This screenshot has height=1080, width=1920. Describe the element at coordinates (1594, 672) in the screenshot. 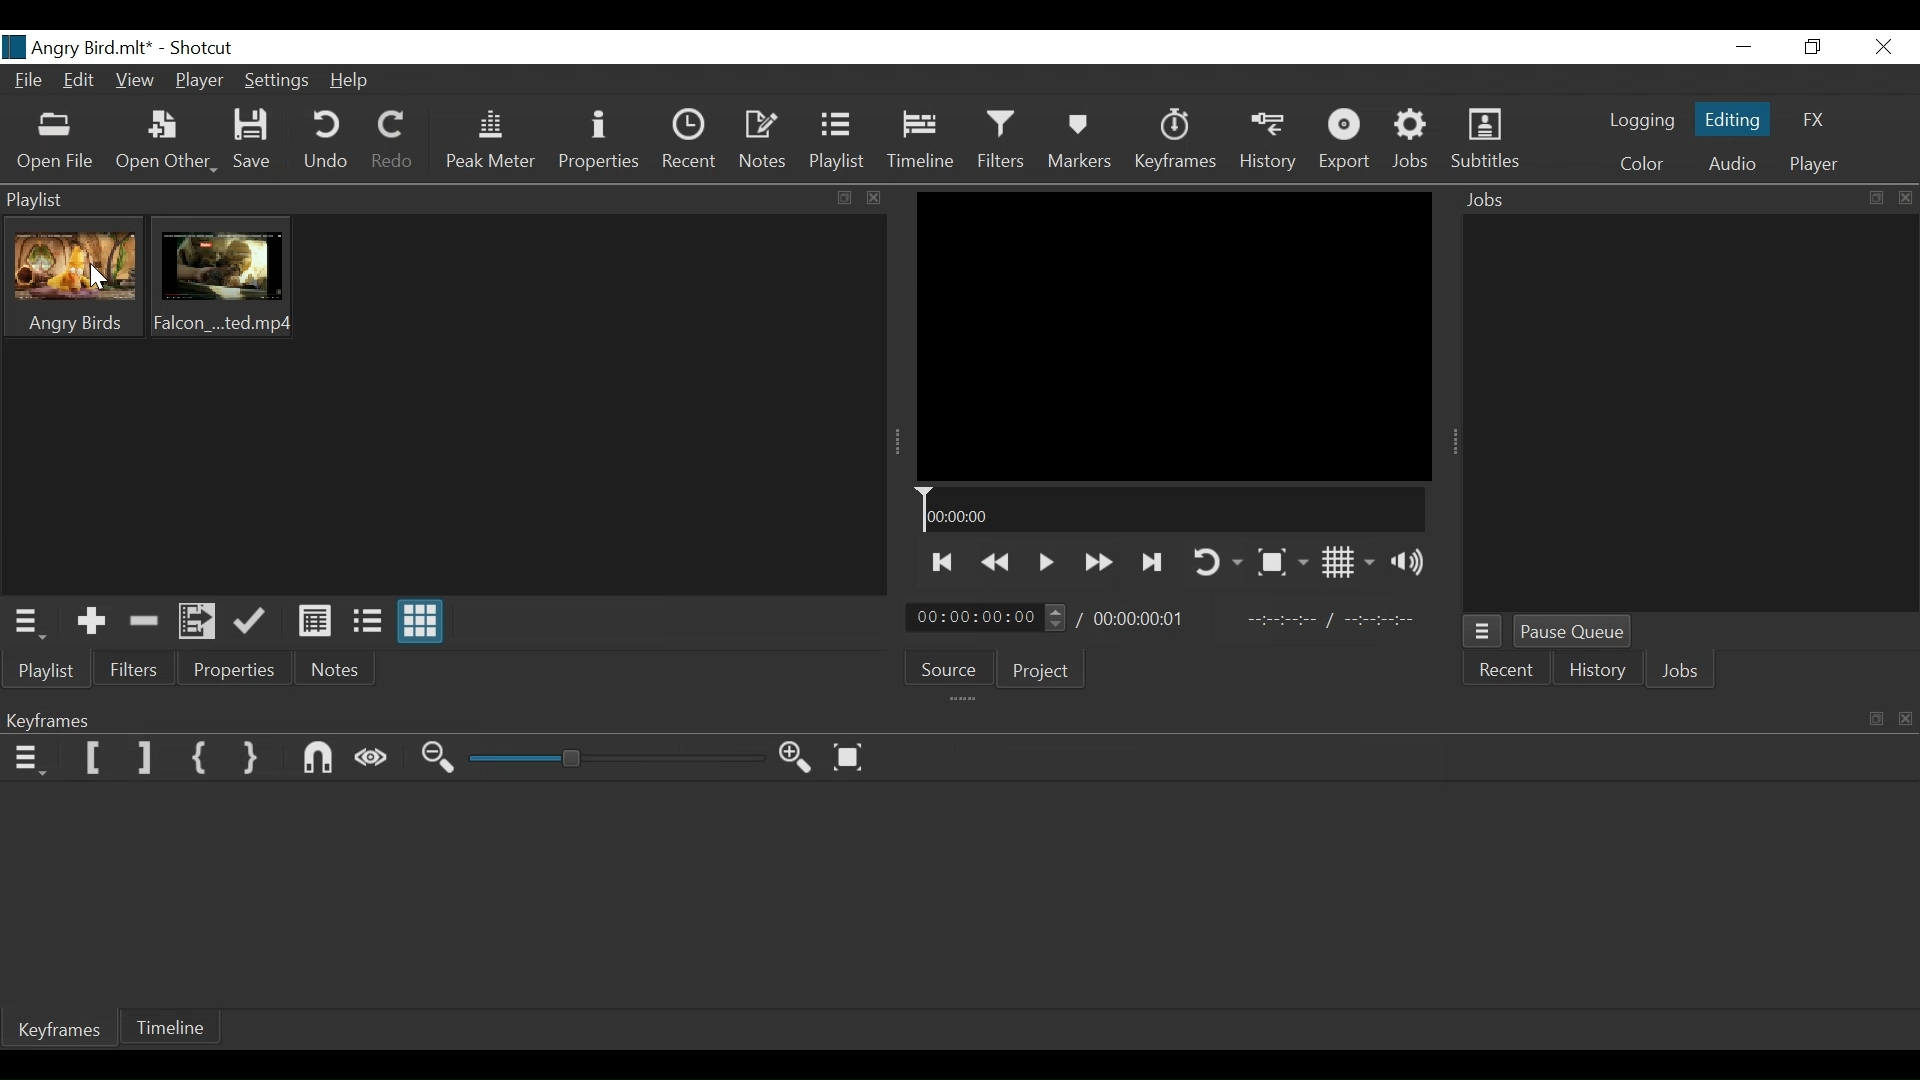

I see `History` at that location.